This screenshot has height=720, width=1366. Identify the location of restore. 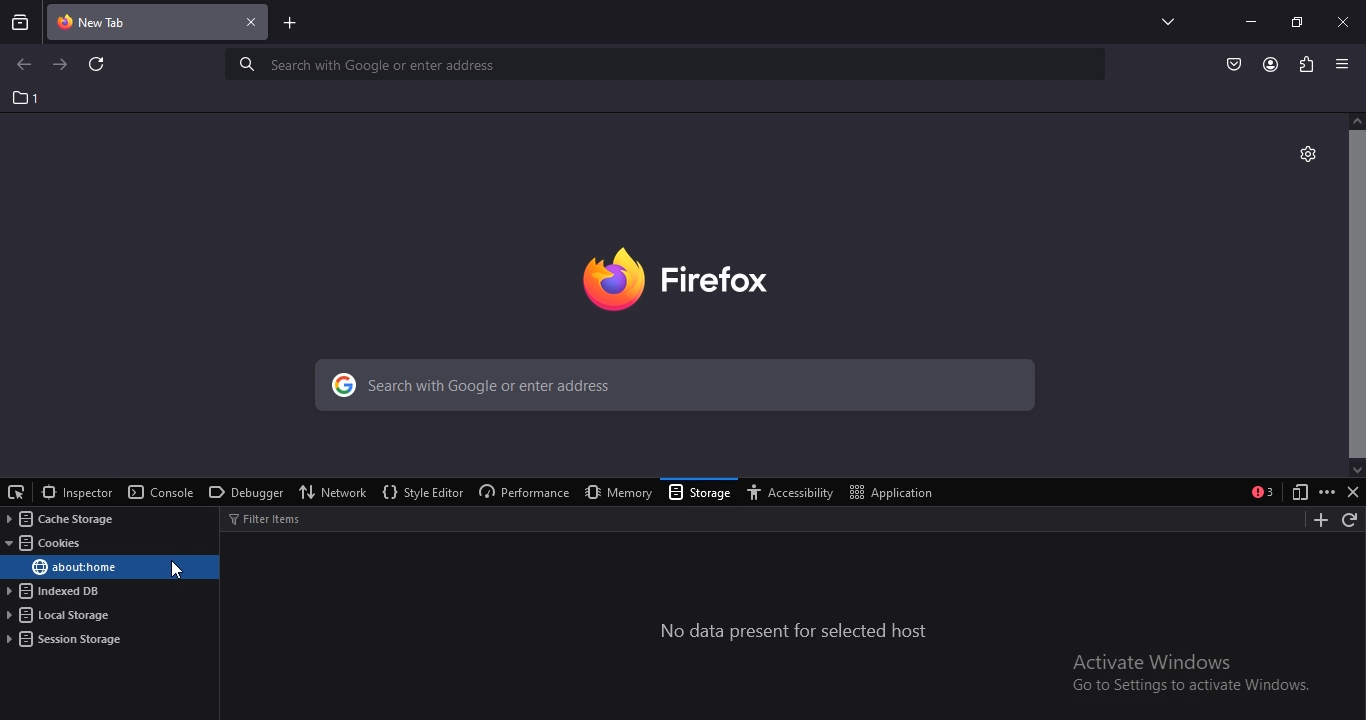
(1296, 21).